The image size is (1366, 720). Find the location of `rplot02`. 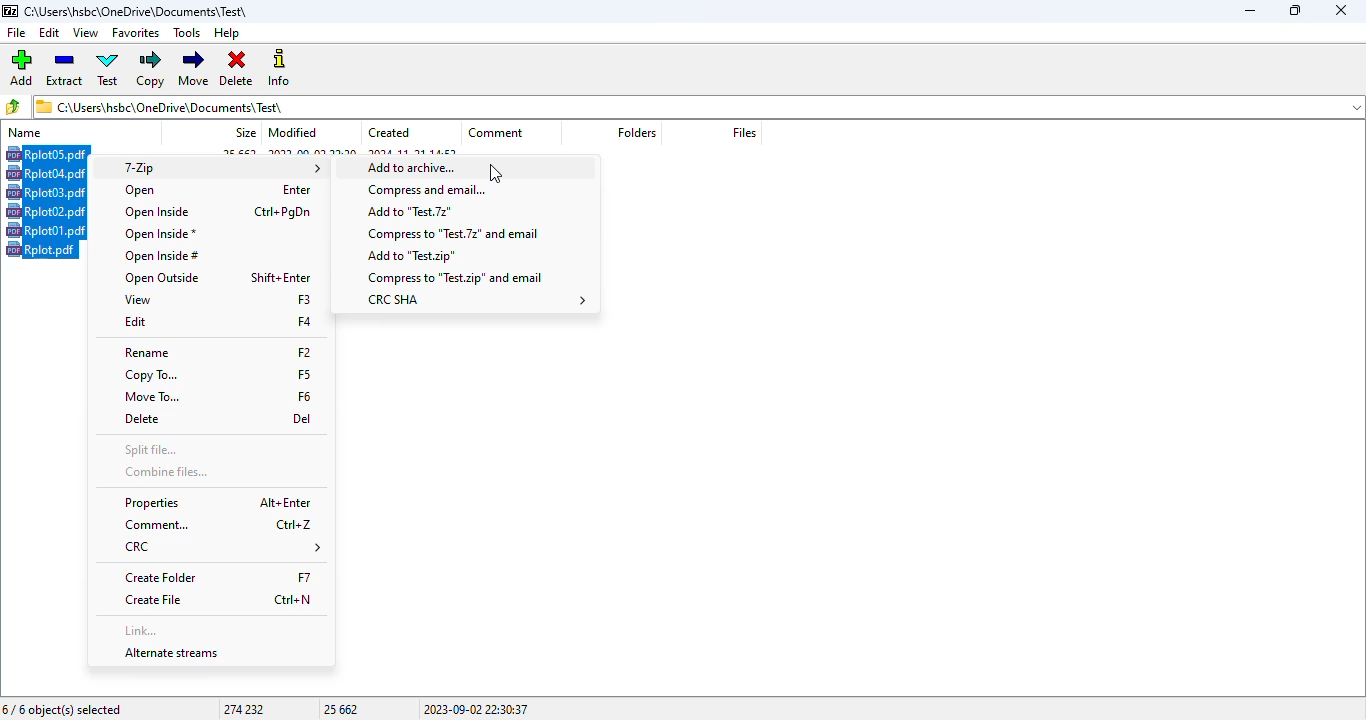

rplot02 is located at coordinates (46, 211).